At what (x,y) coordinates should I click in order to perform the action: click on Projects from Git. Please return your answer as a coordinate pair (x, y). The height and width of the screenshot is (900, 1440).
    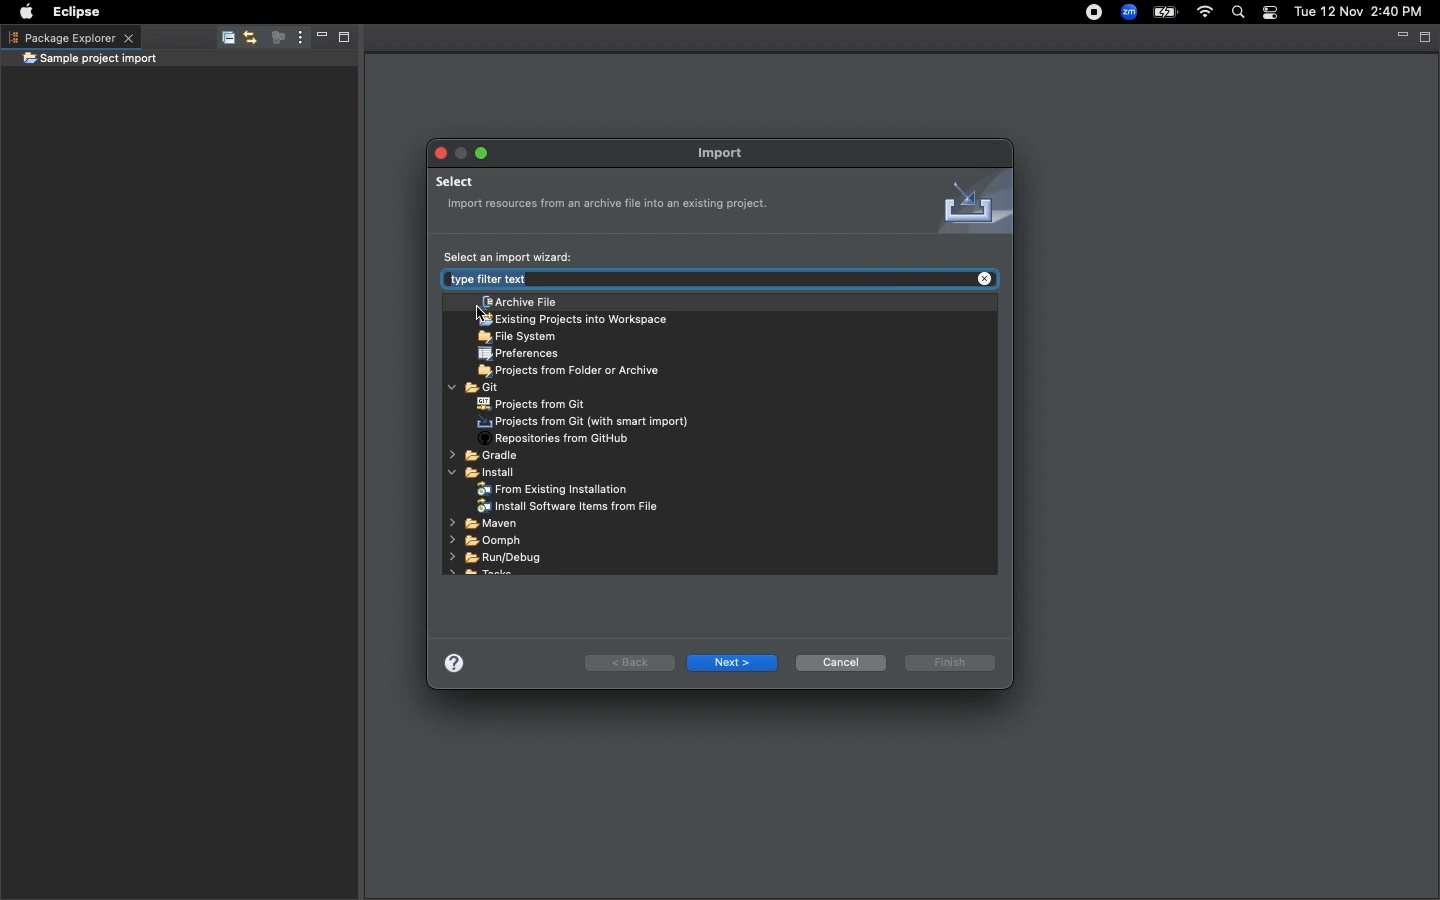
    Looking at the image, I should click on (587, 422).